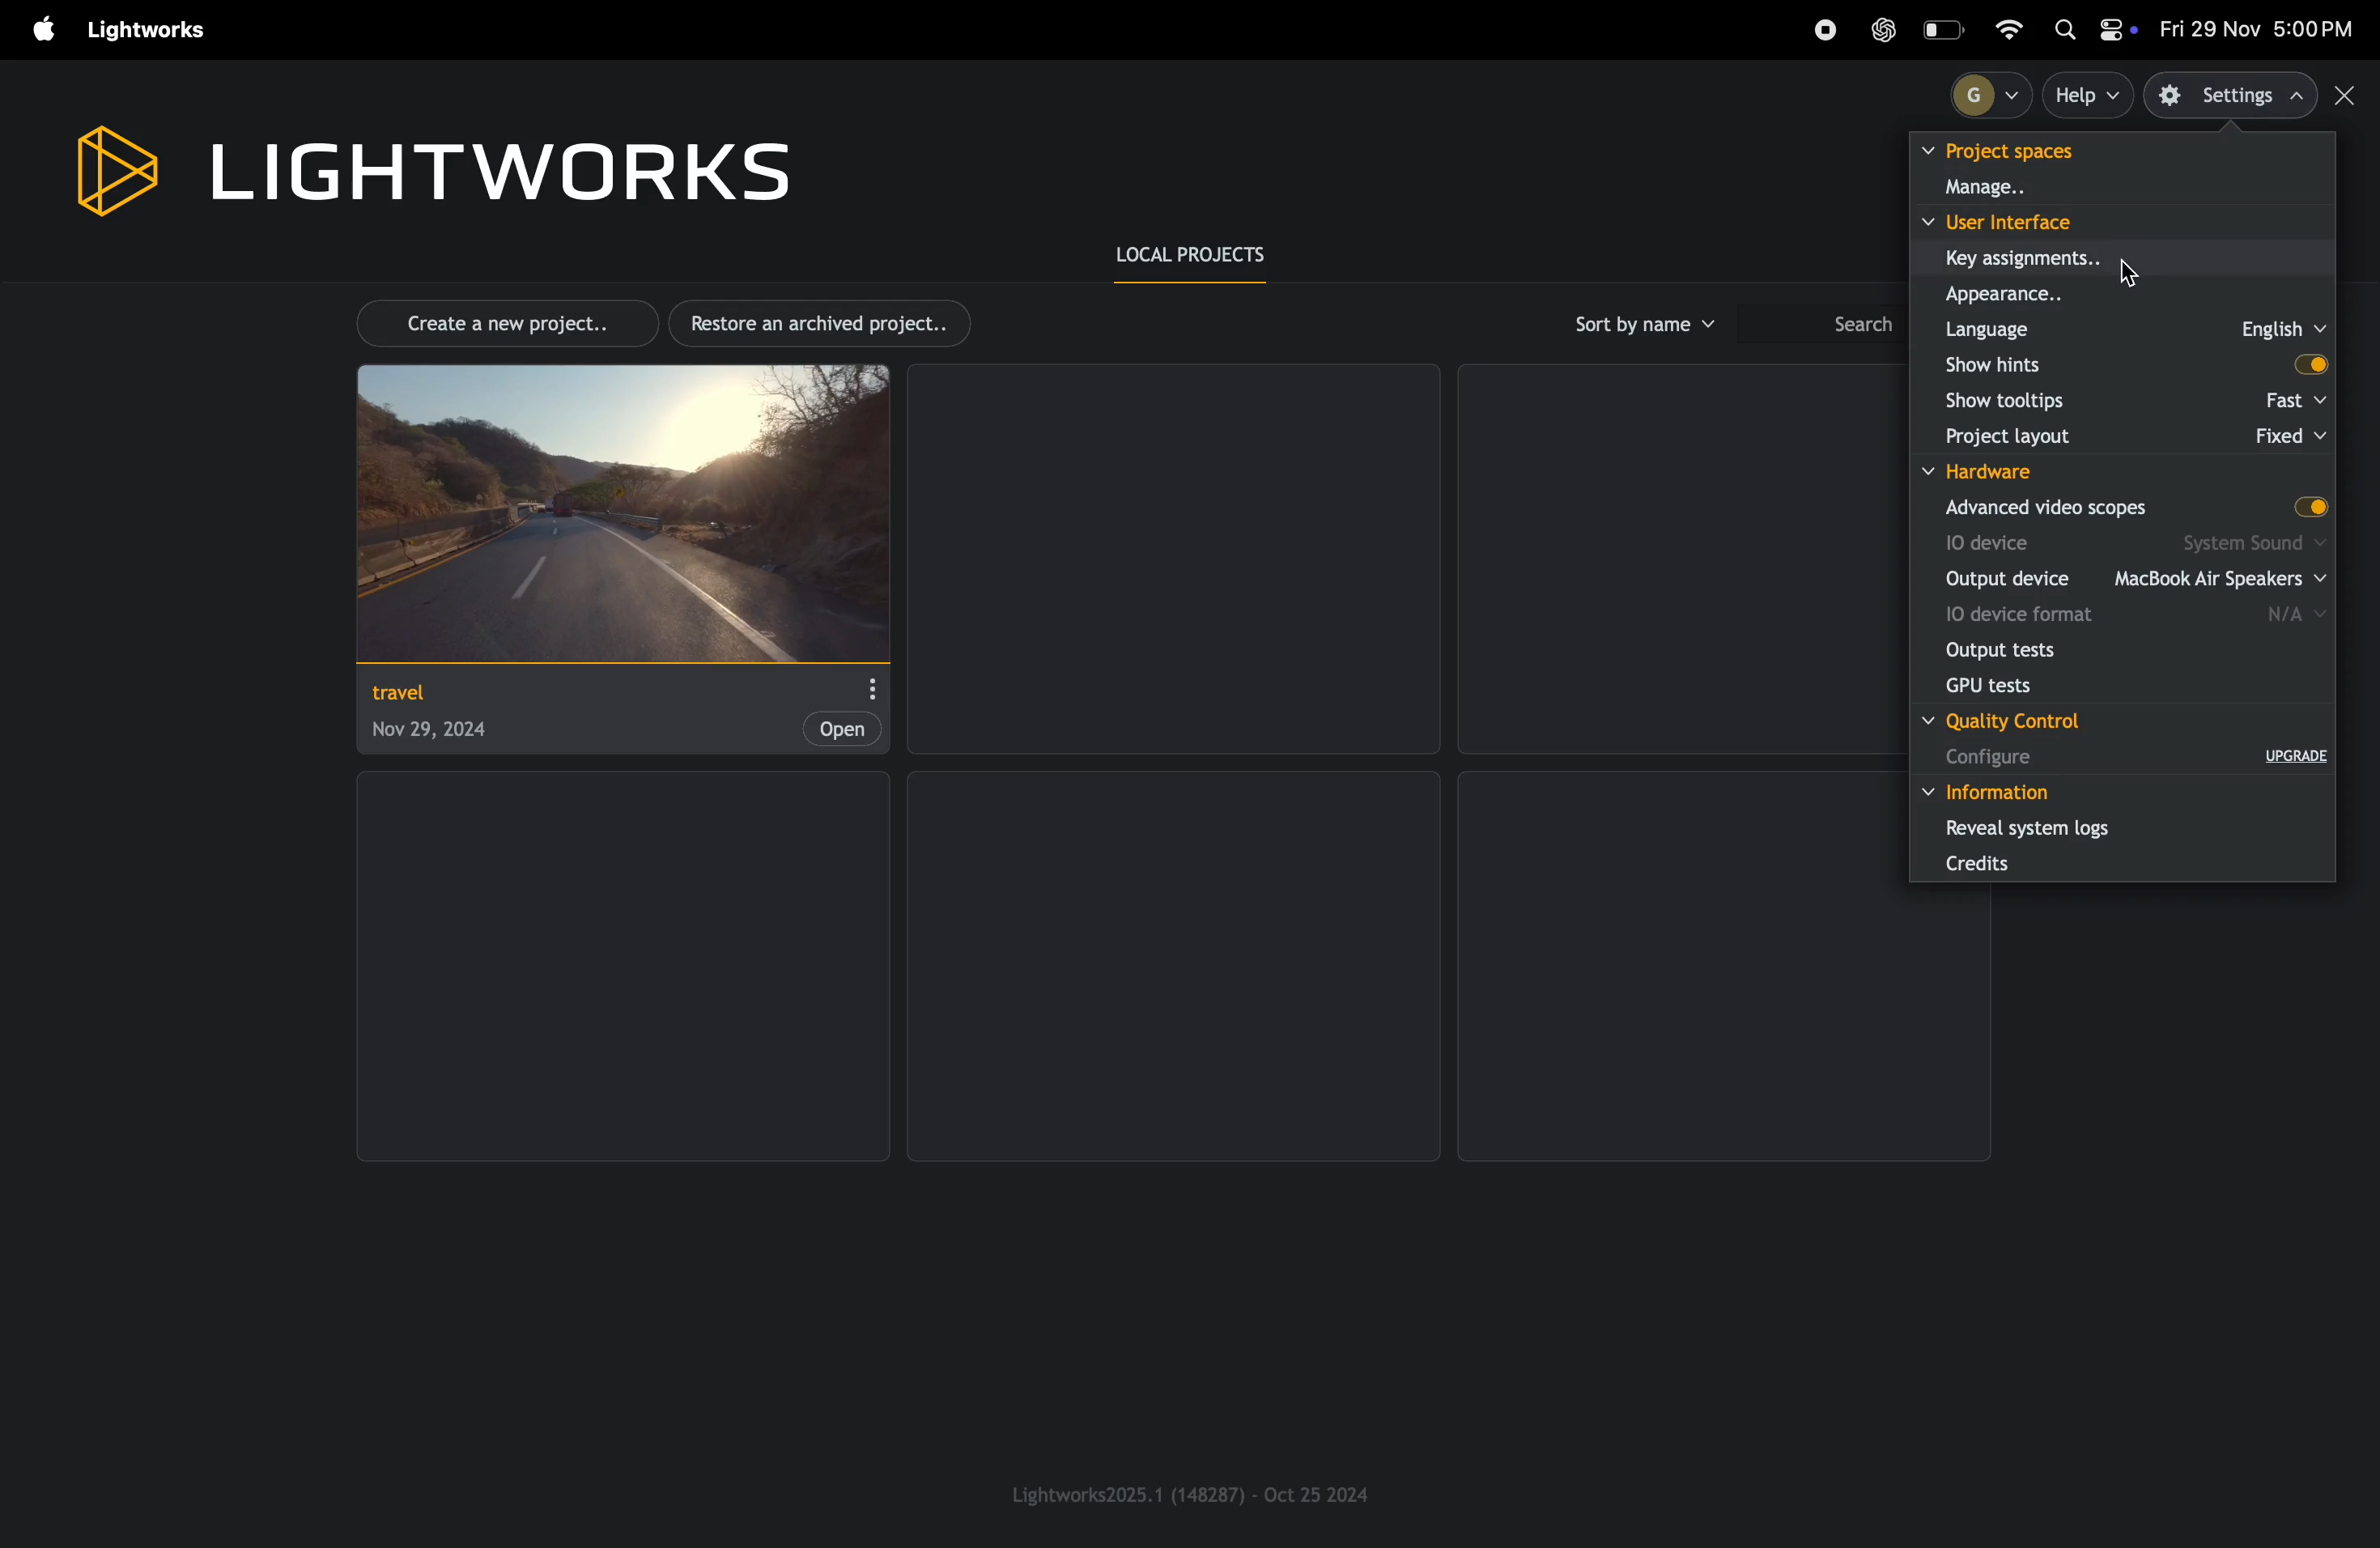 The image size is (2380, 1548). What do you see at coordinates (2024, 258) in the screenshot?
I see `key assignments` at bounding box center [2024, 258].